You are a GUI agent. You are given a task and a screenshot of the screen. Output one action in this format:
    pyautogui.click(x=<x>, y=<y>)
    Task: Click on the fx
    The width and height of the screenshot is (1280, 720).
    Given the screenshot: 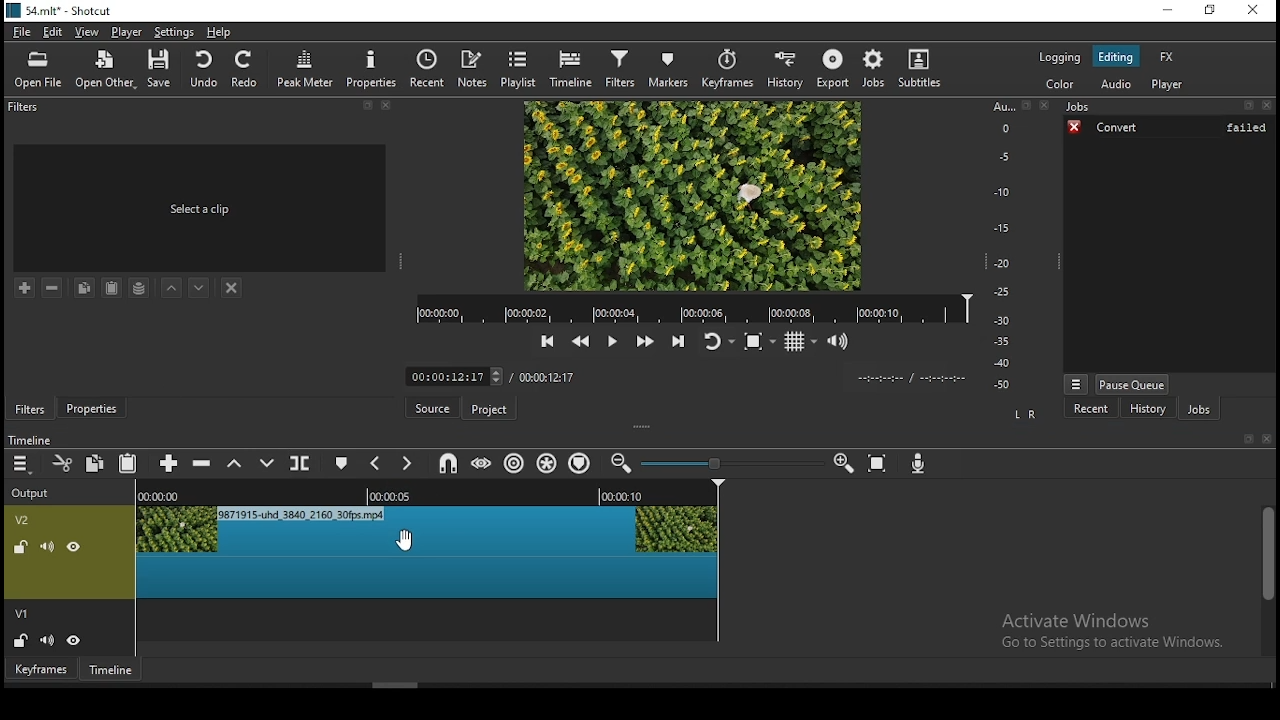 What is the action you would take?
    pyautogui.click(x=1167, y=56)
    